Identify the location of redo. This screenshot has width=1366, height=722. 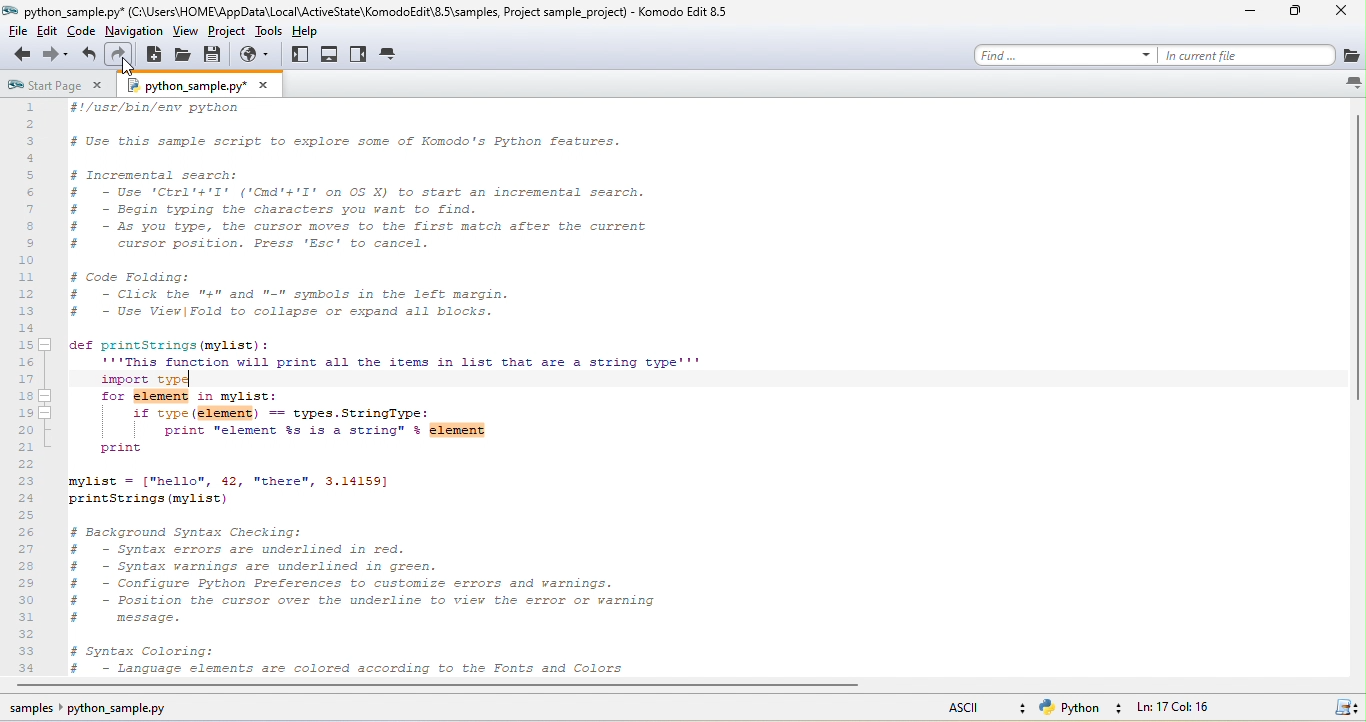
(120, 55).